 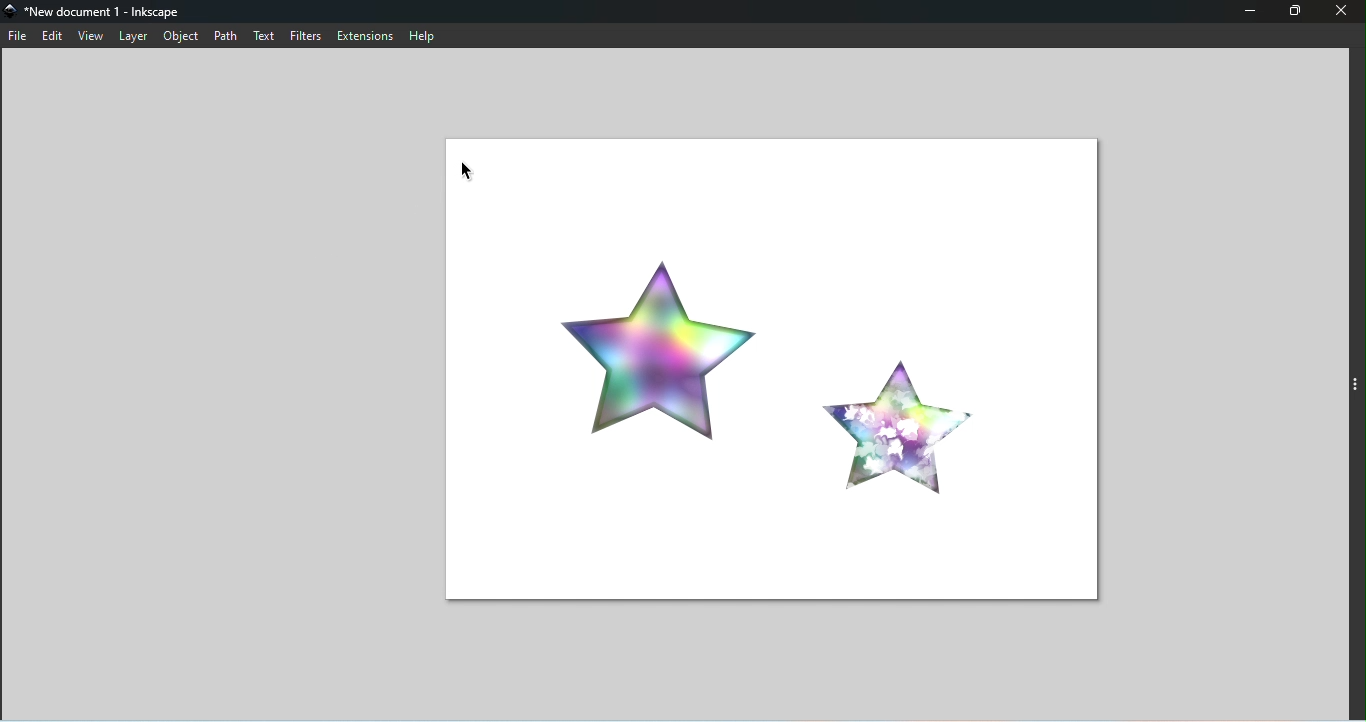 What do you see at coordinates (1342, 12) in the screenshot?
I see `Close` at bounding box center [1342, 12].